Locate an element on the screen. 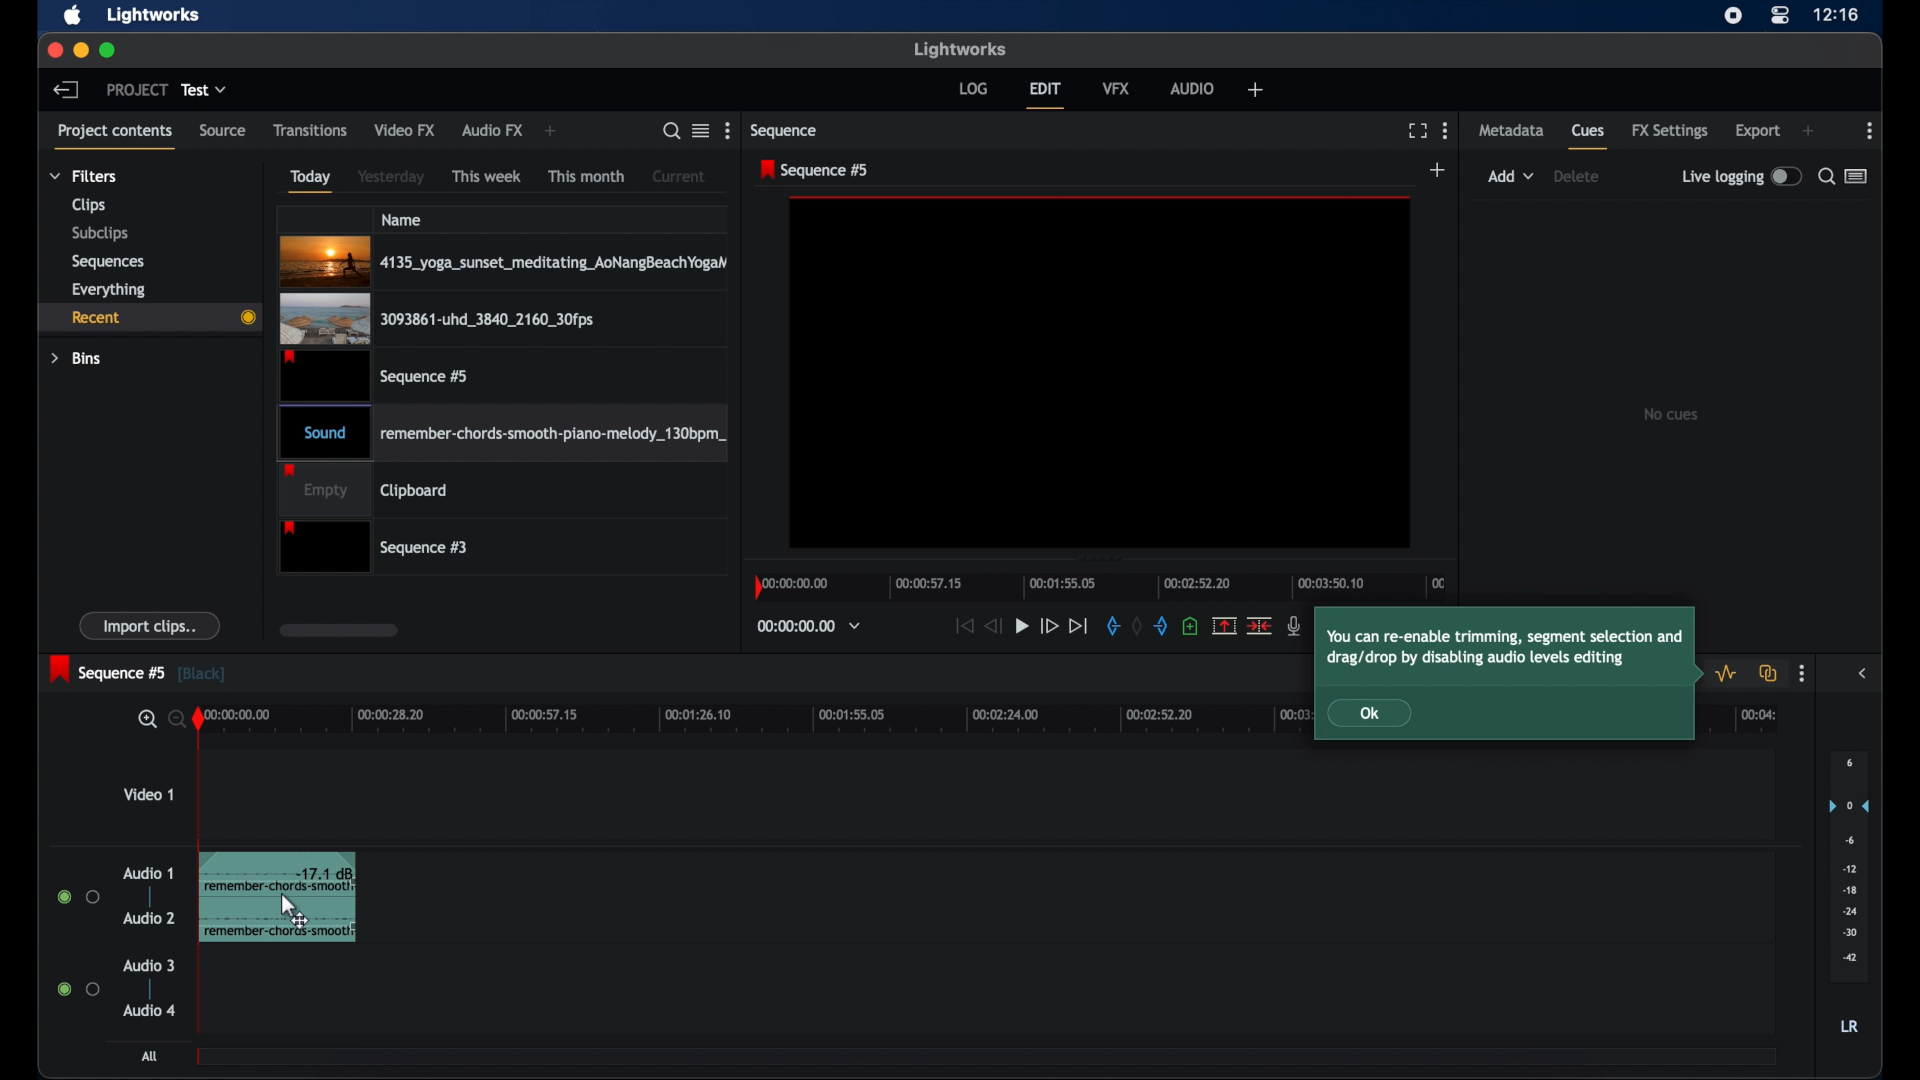  toggle list or tile view is located at coordinates (701, 129).